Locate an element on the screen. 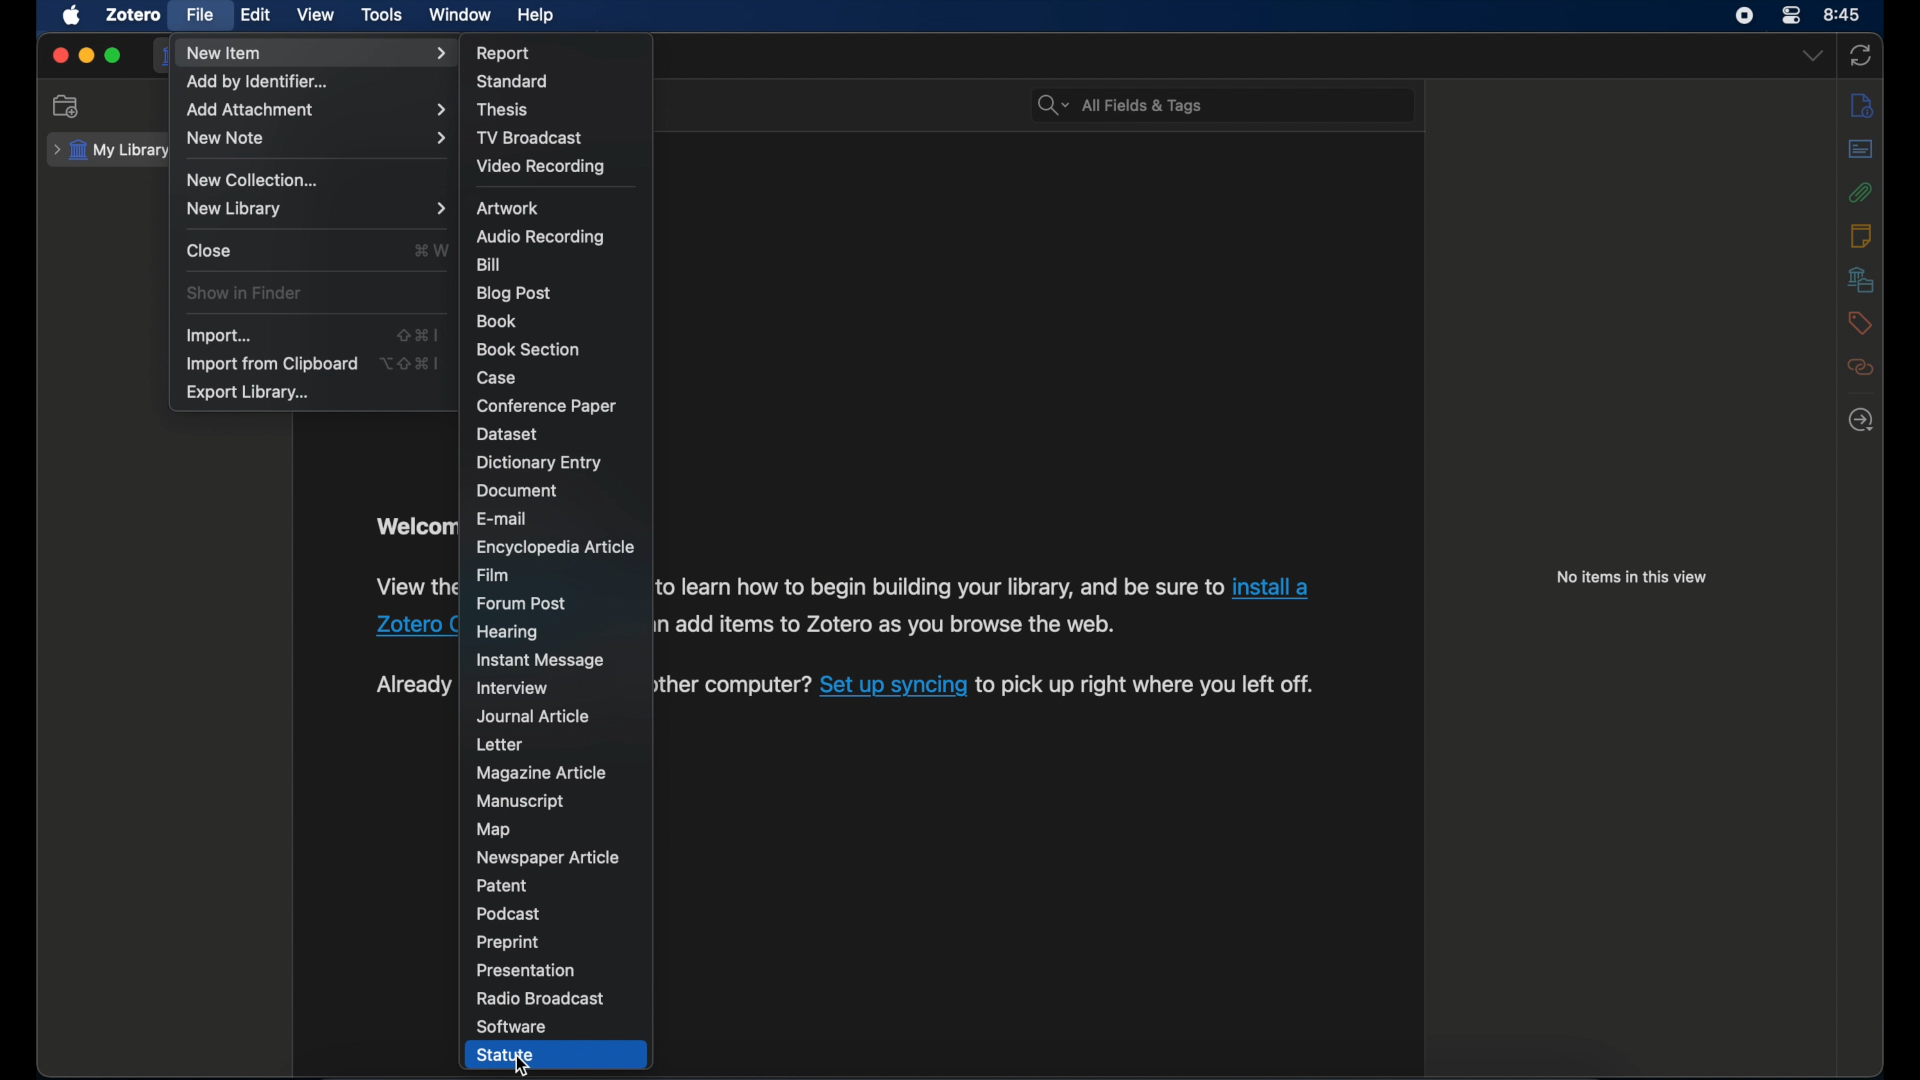  tags is located at coordinates (1859, 323).